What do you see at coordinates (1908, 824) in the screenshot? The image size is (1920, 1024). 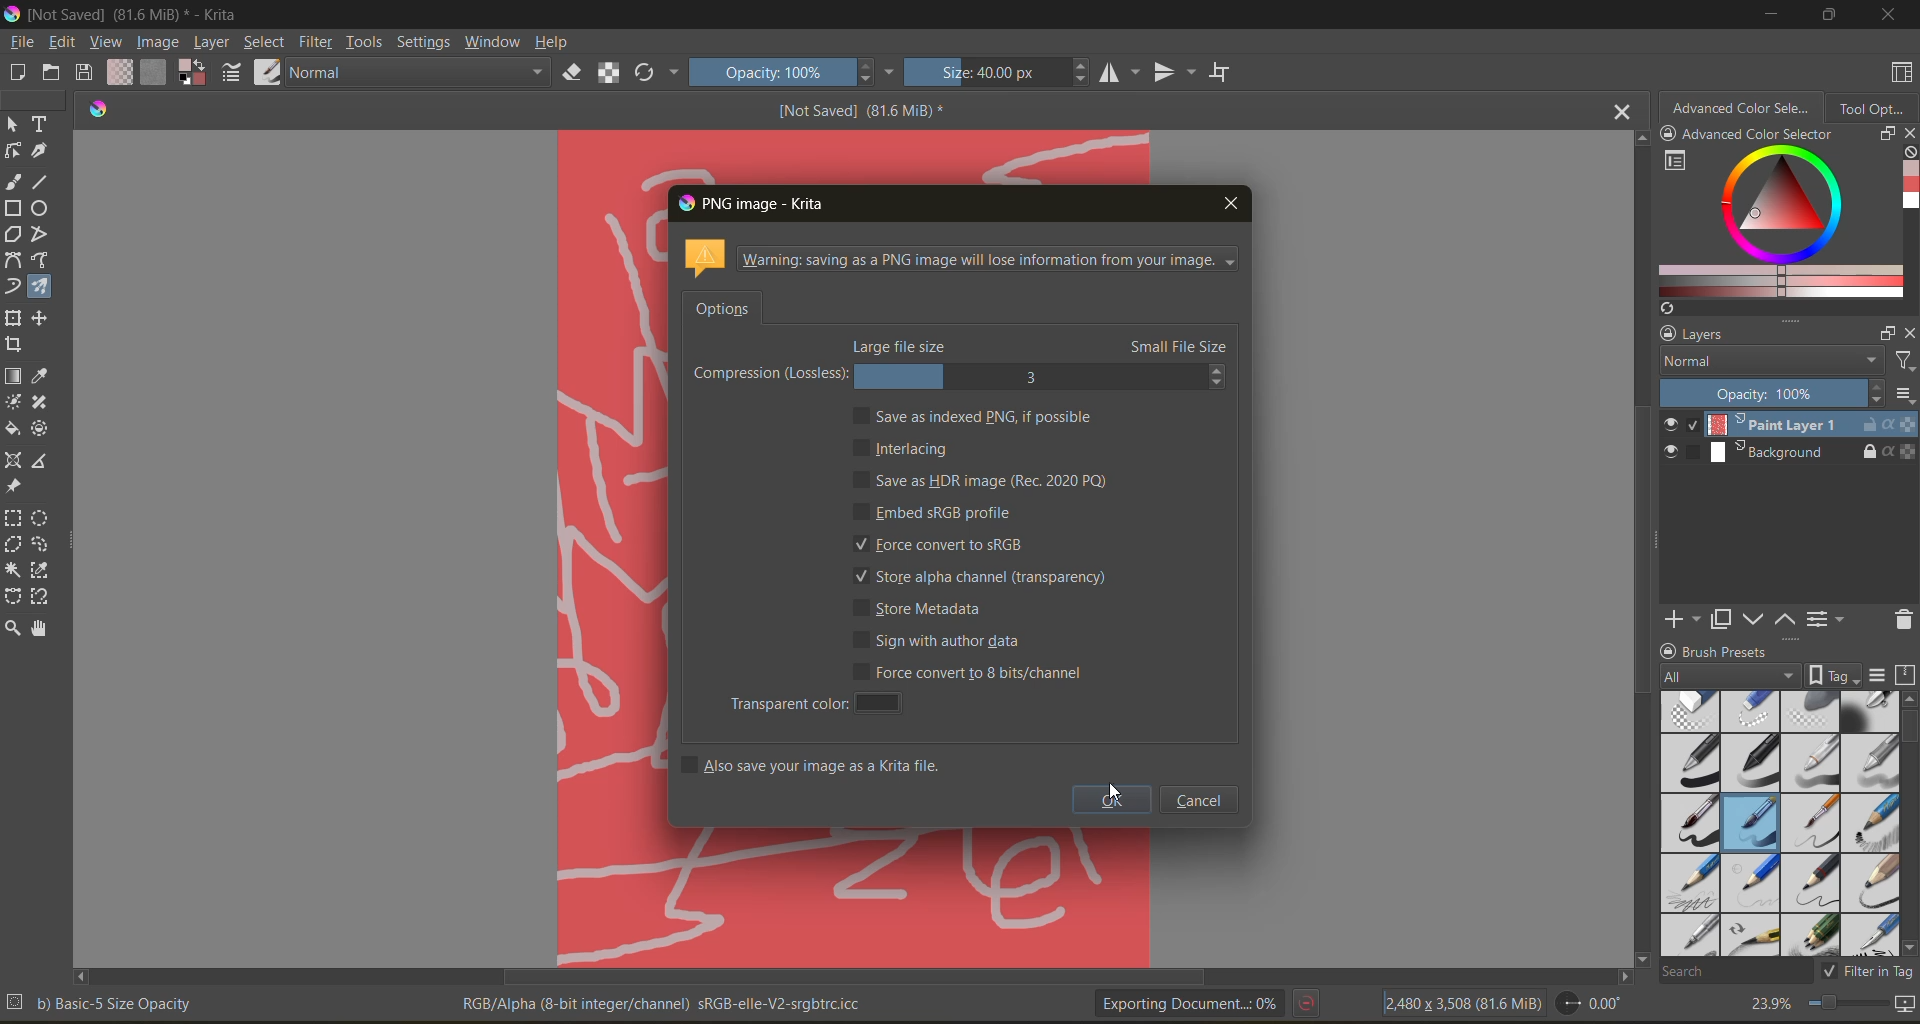 I see `vertical scroll bar` at bounding box center [1908, 824].